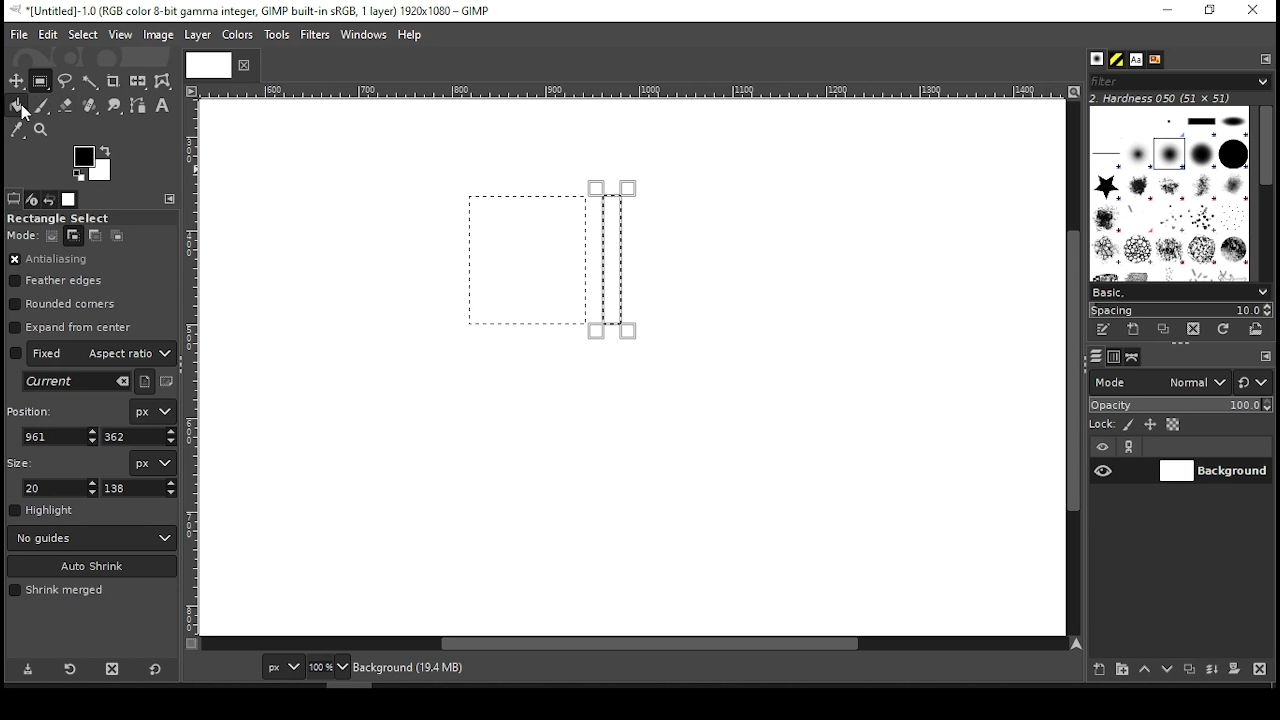  I want to click on paths, so click(1135, 356).